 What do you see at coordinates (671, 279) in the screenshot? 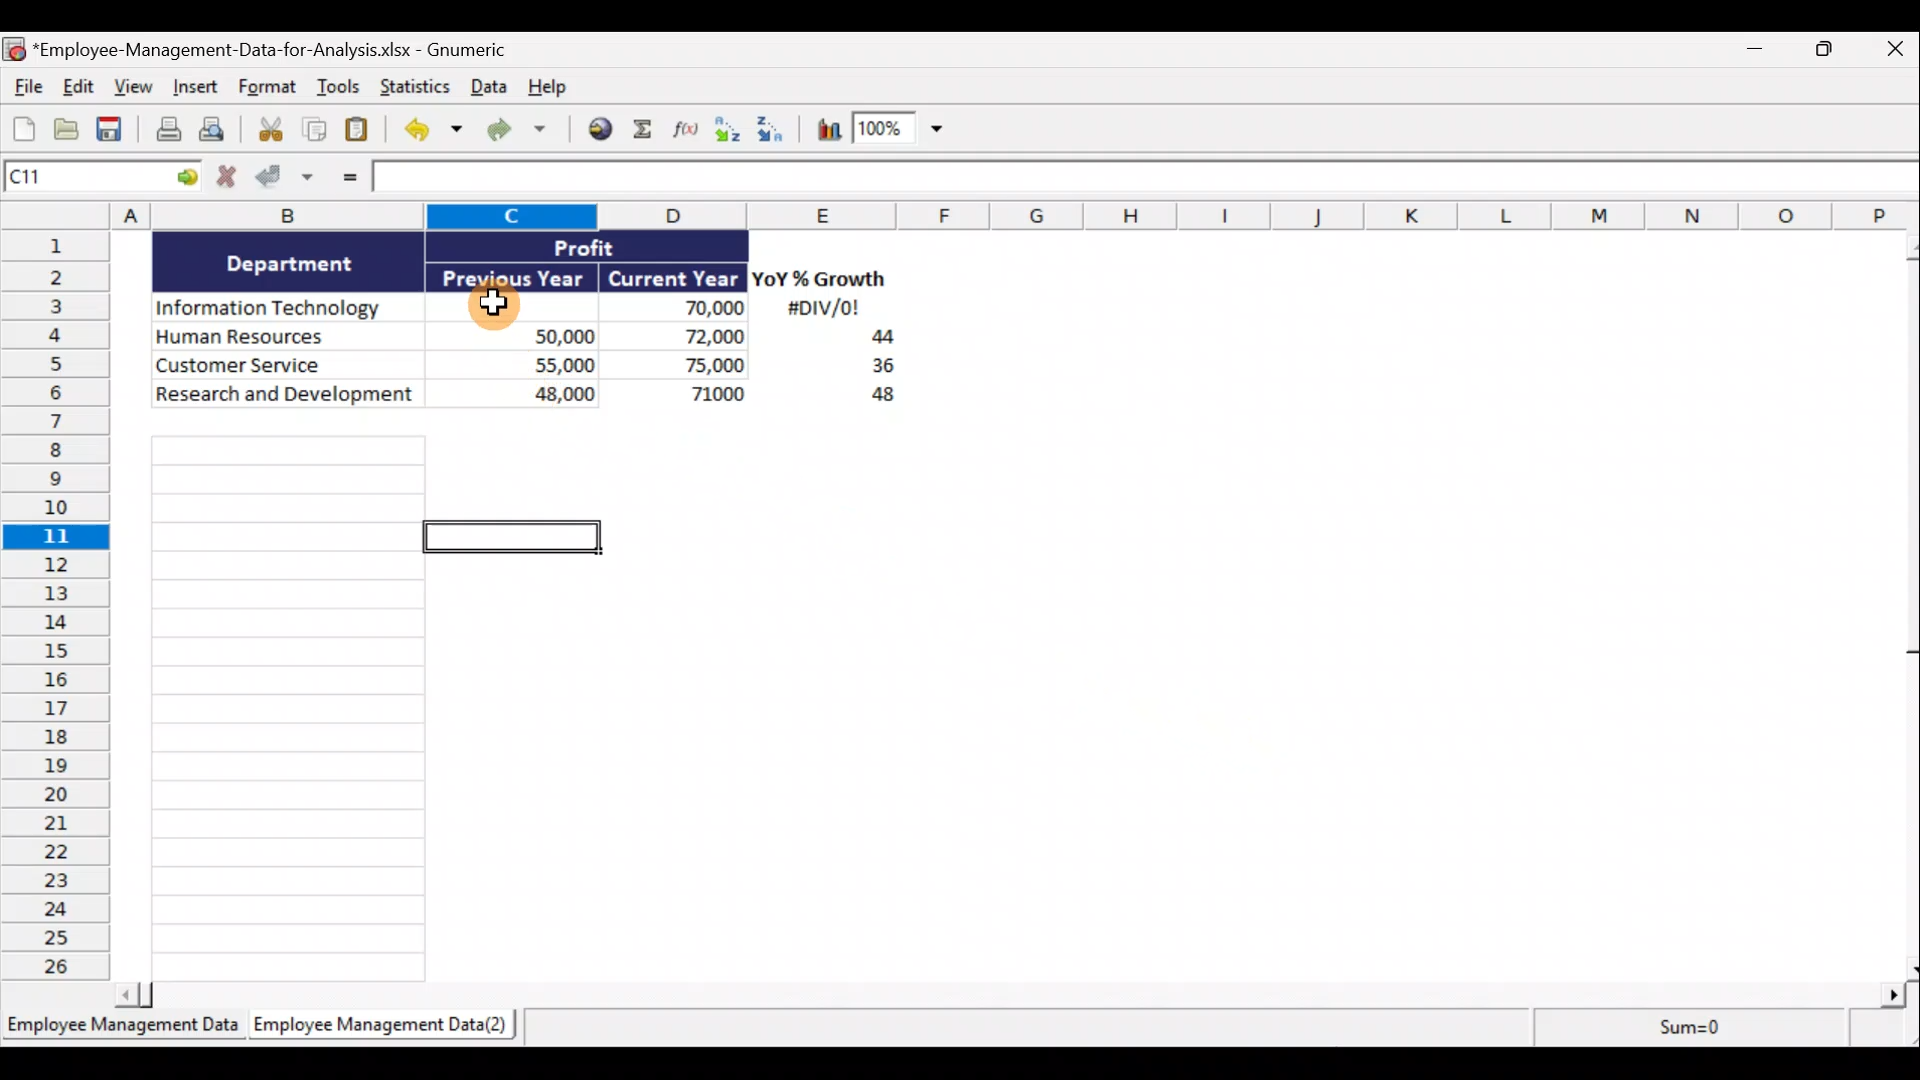
I see `Current Year` at bounding box center [671, 279].